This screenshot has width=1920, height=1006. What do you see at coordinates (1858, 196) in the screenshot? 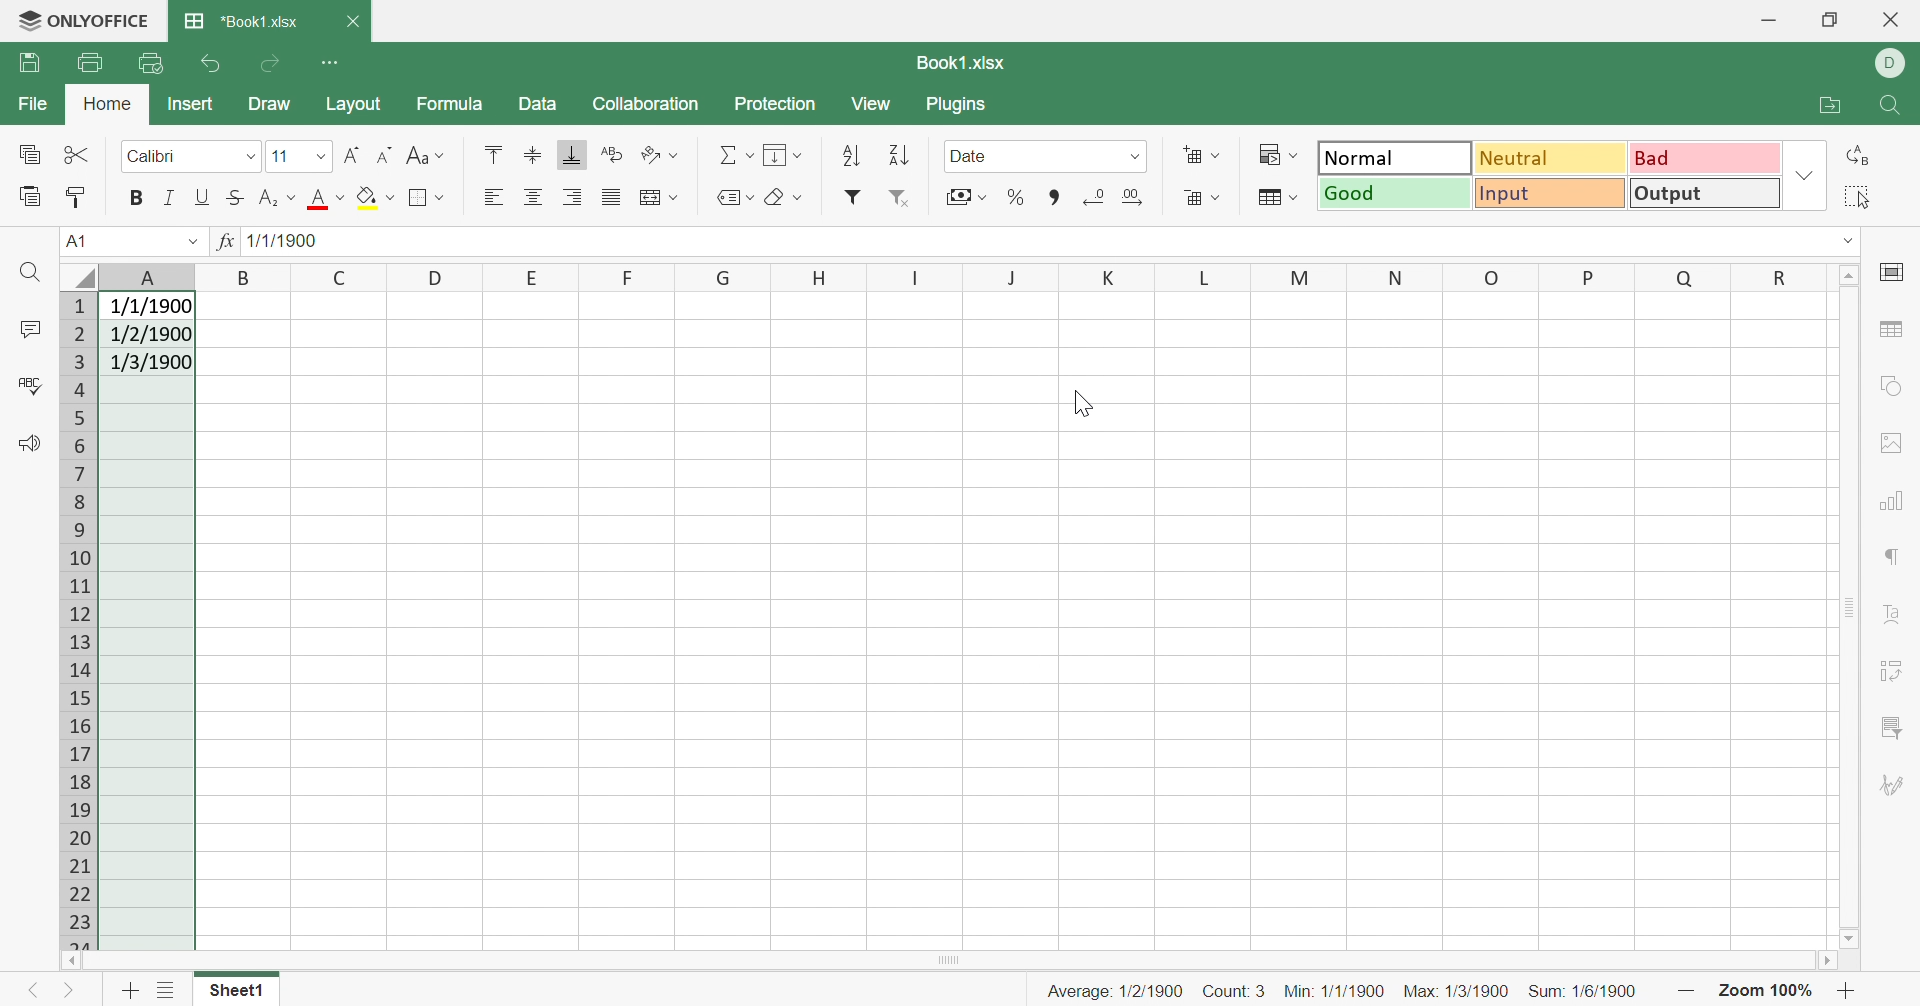
I see `Select all` at bounding box center [1858, 196].